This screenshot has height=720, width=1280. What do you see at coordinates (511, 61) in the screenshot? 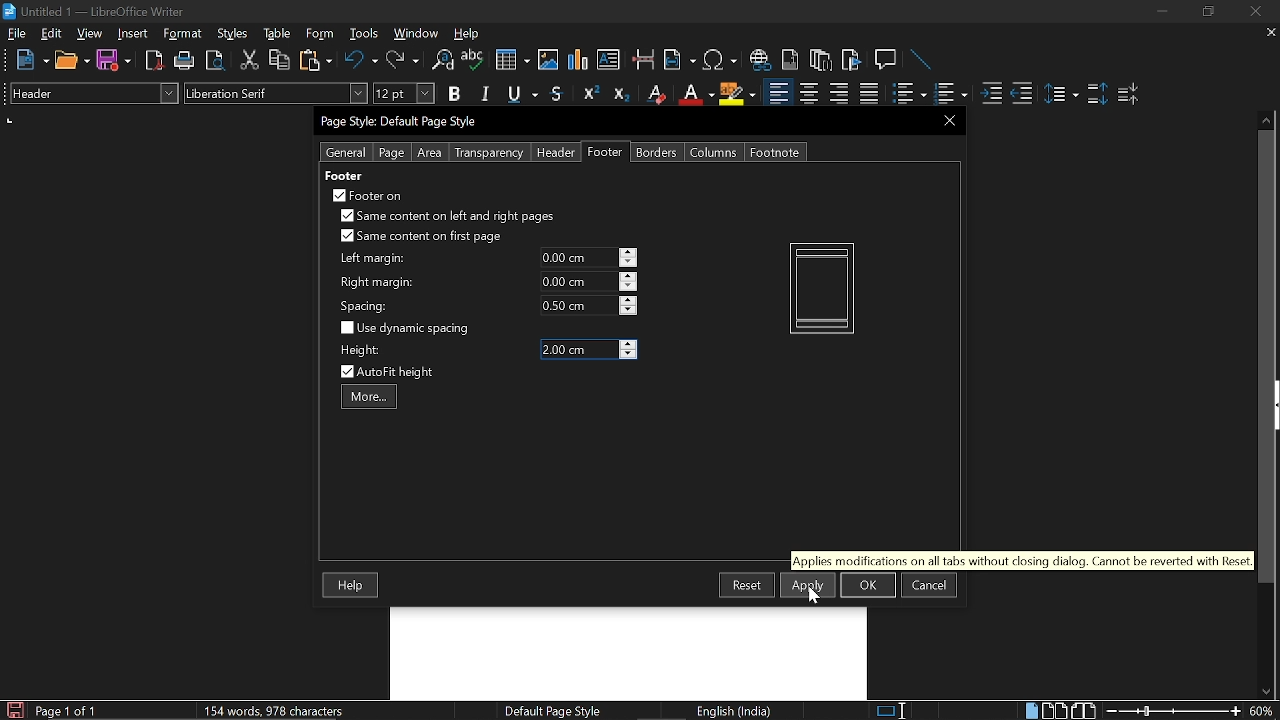
I see `Insert table` at bounding box center [511, 61].